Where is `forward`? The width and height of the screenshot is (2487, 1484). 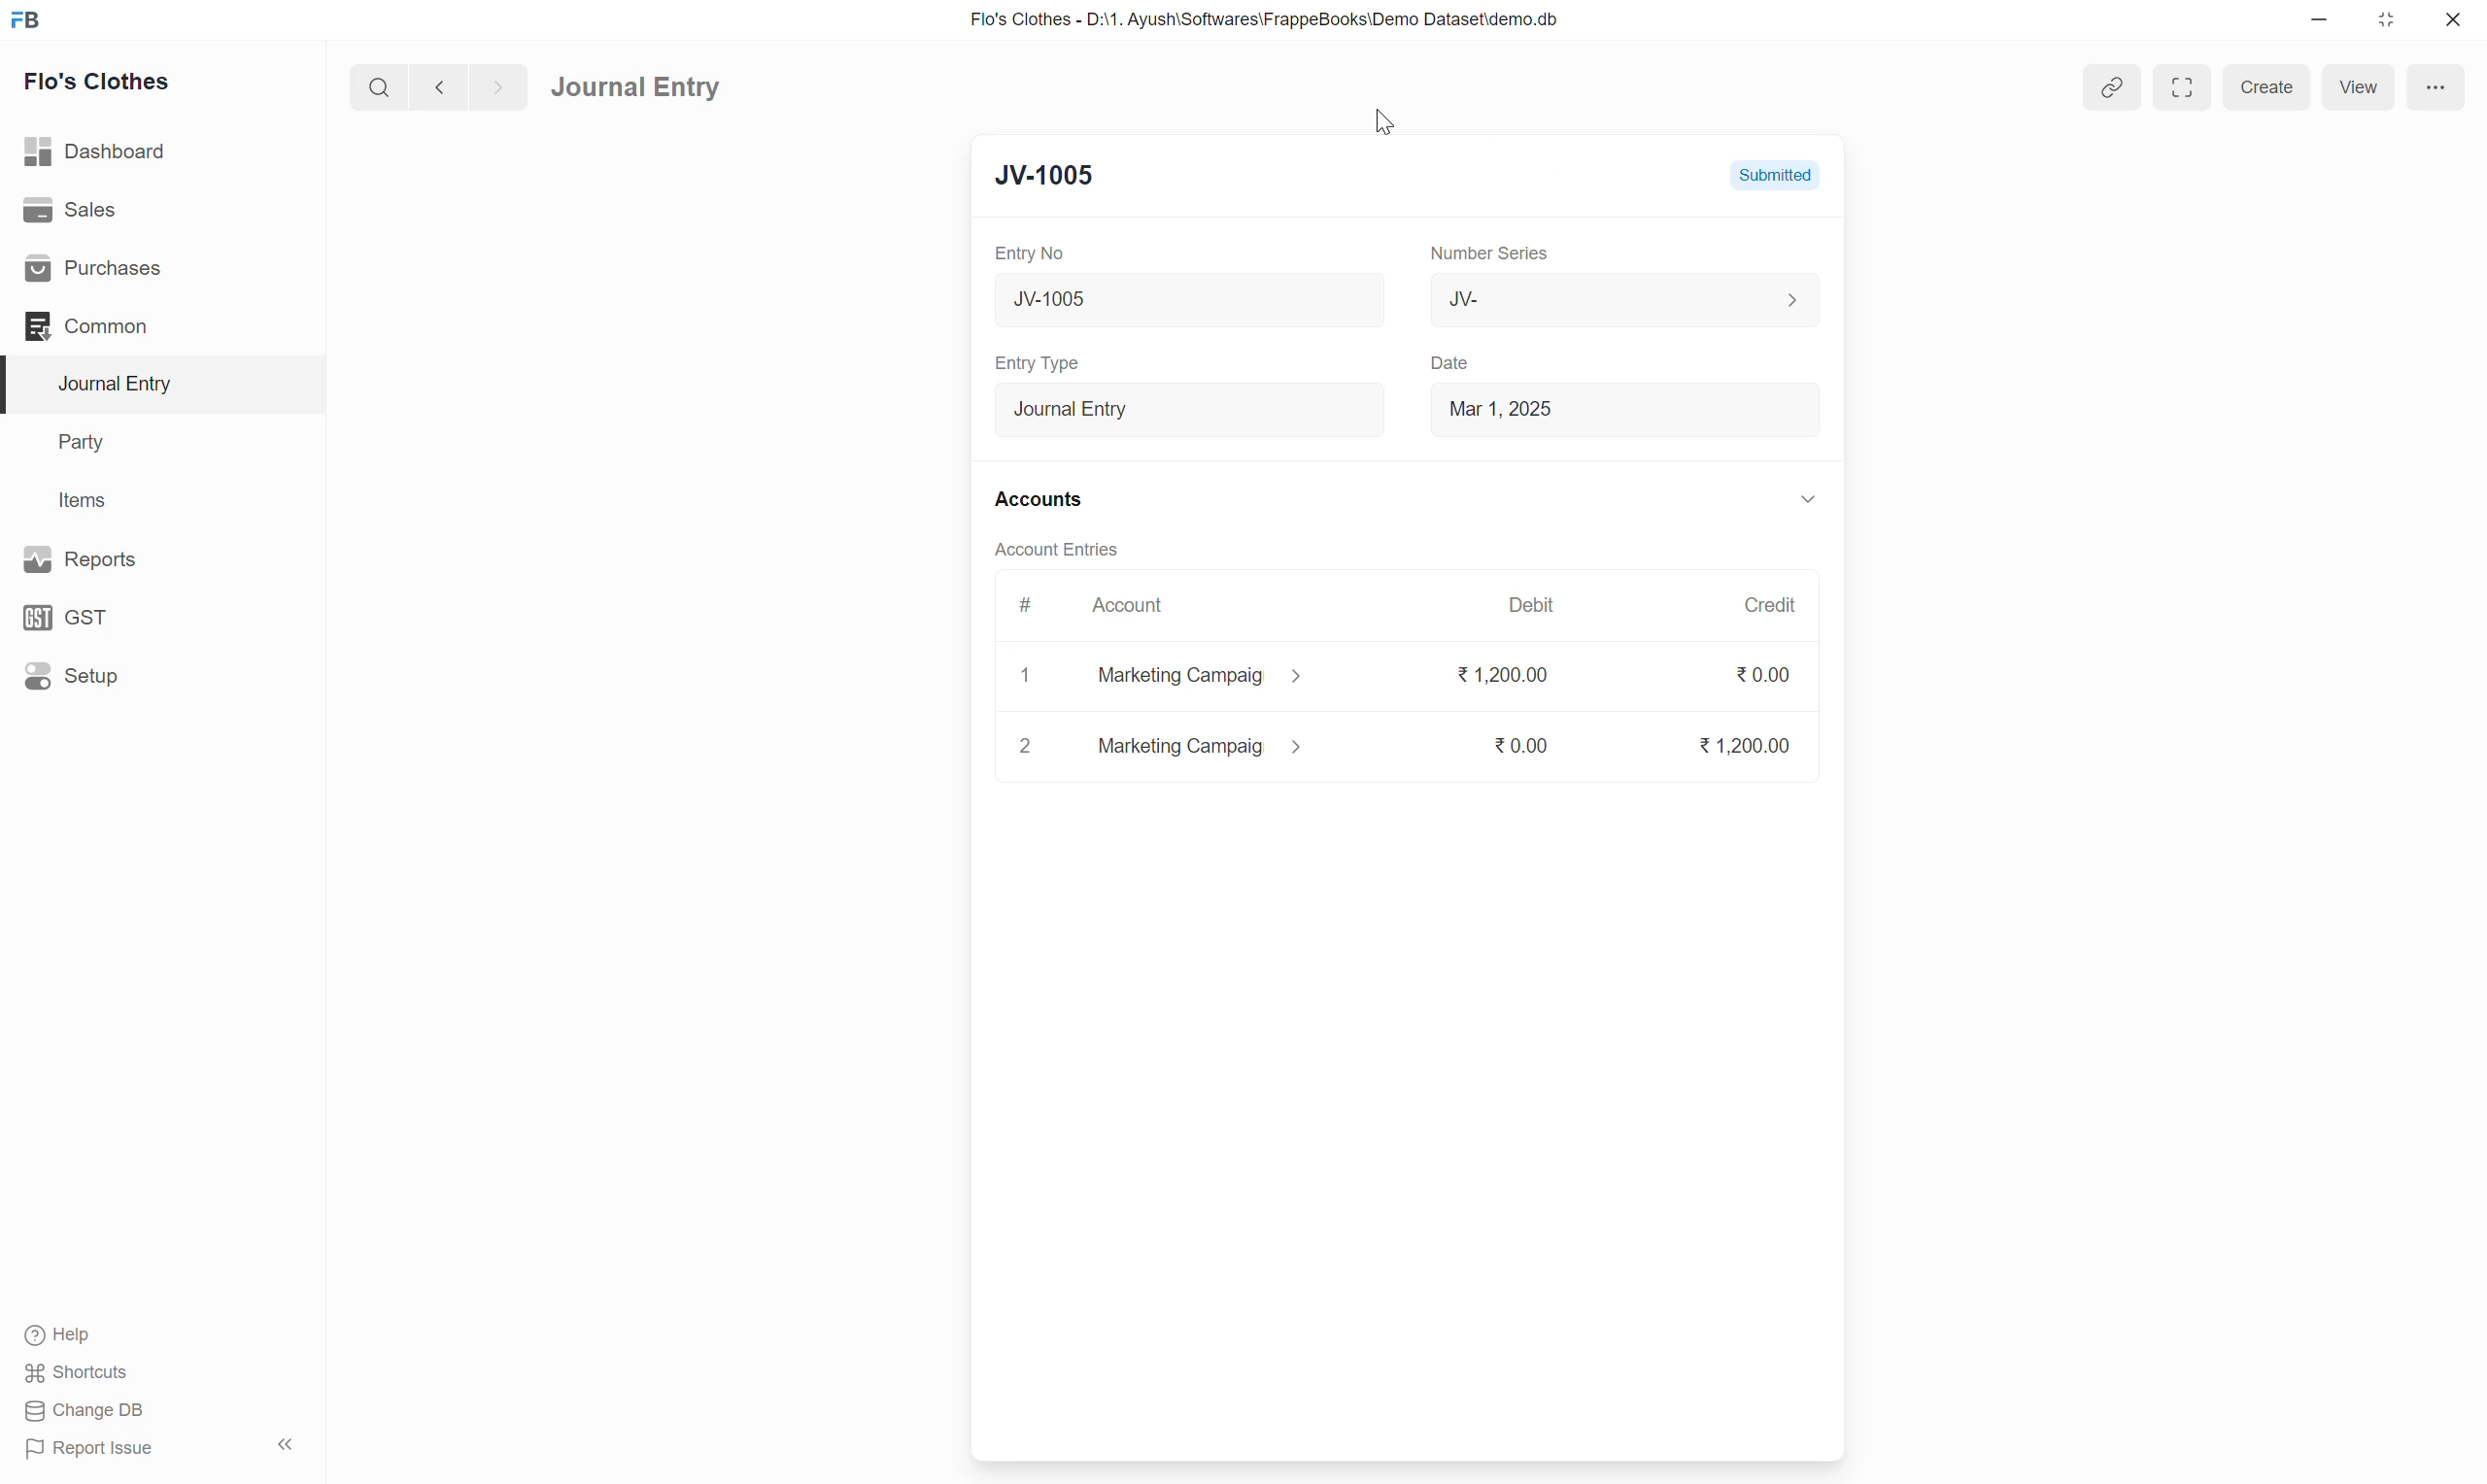 forward is located at coordinates (494, 88).